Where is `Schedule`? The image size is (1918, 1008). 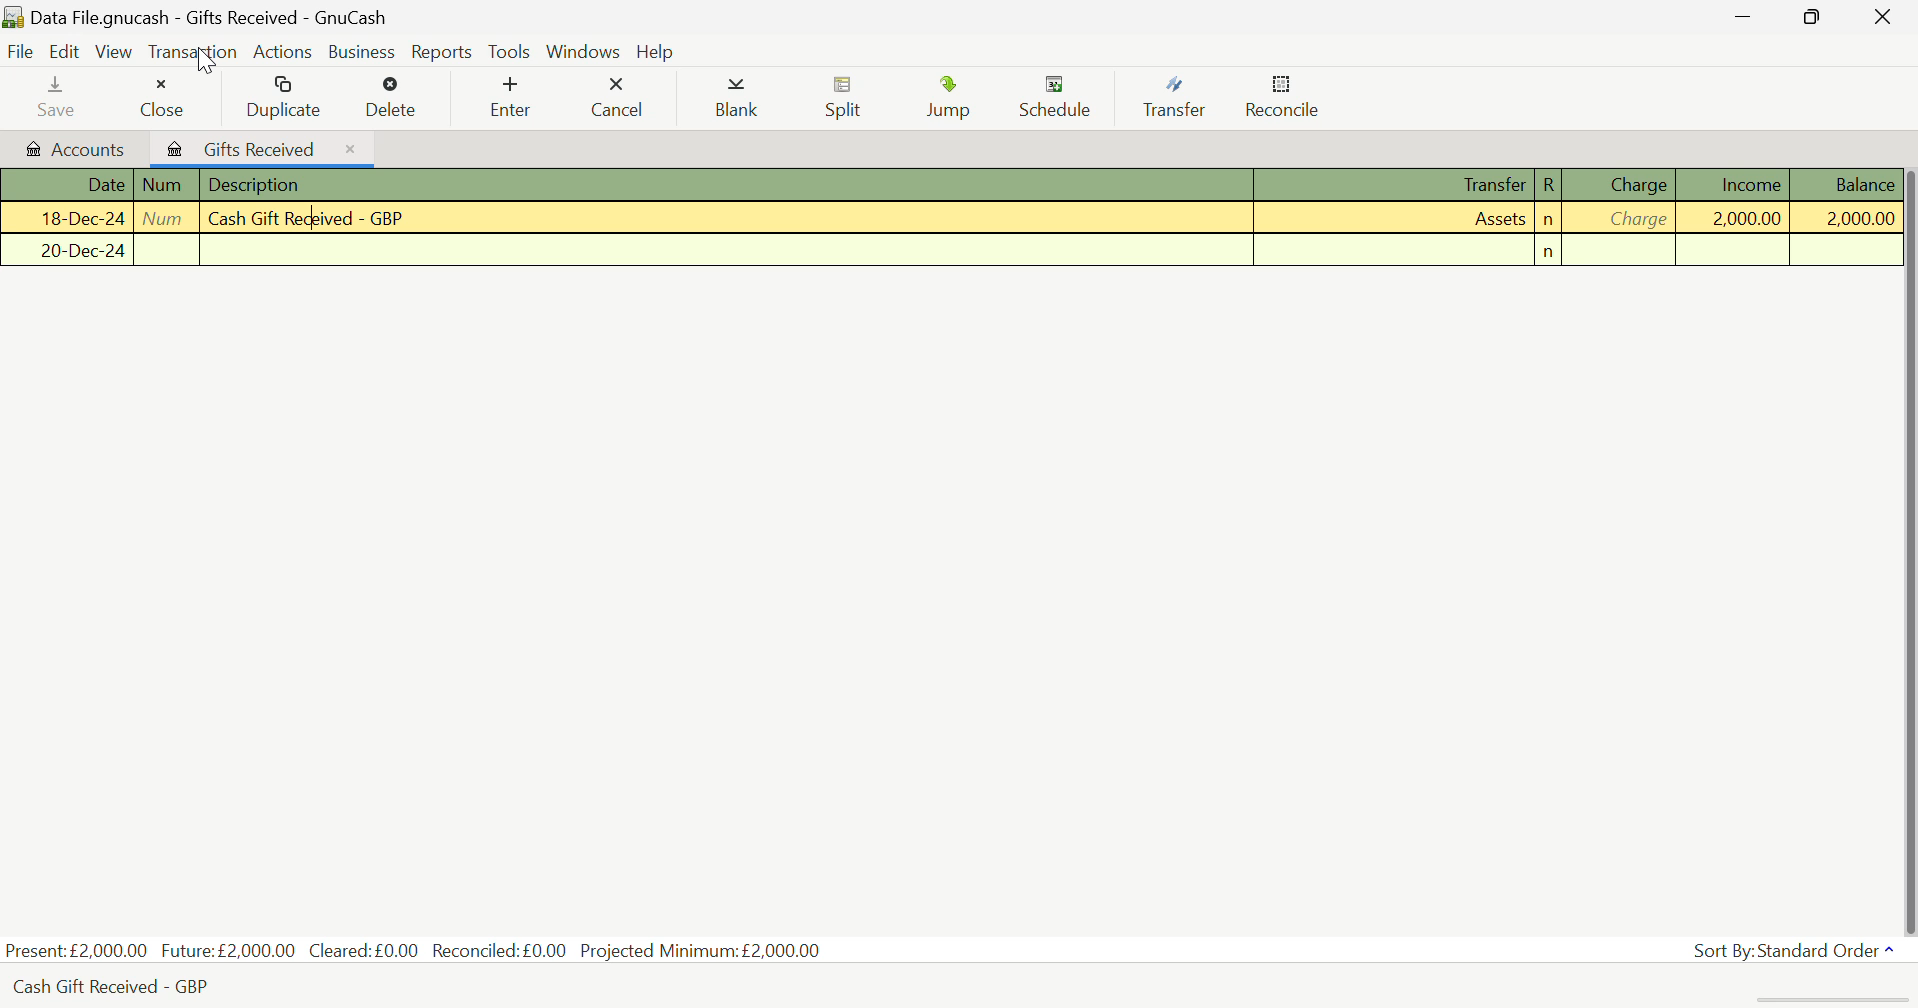 Schedule is located at coordinates (1061, 98).